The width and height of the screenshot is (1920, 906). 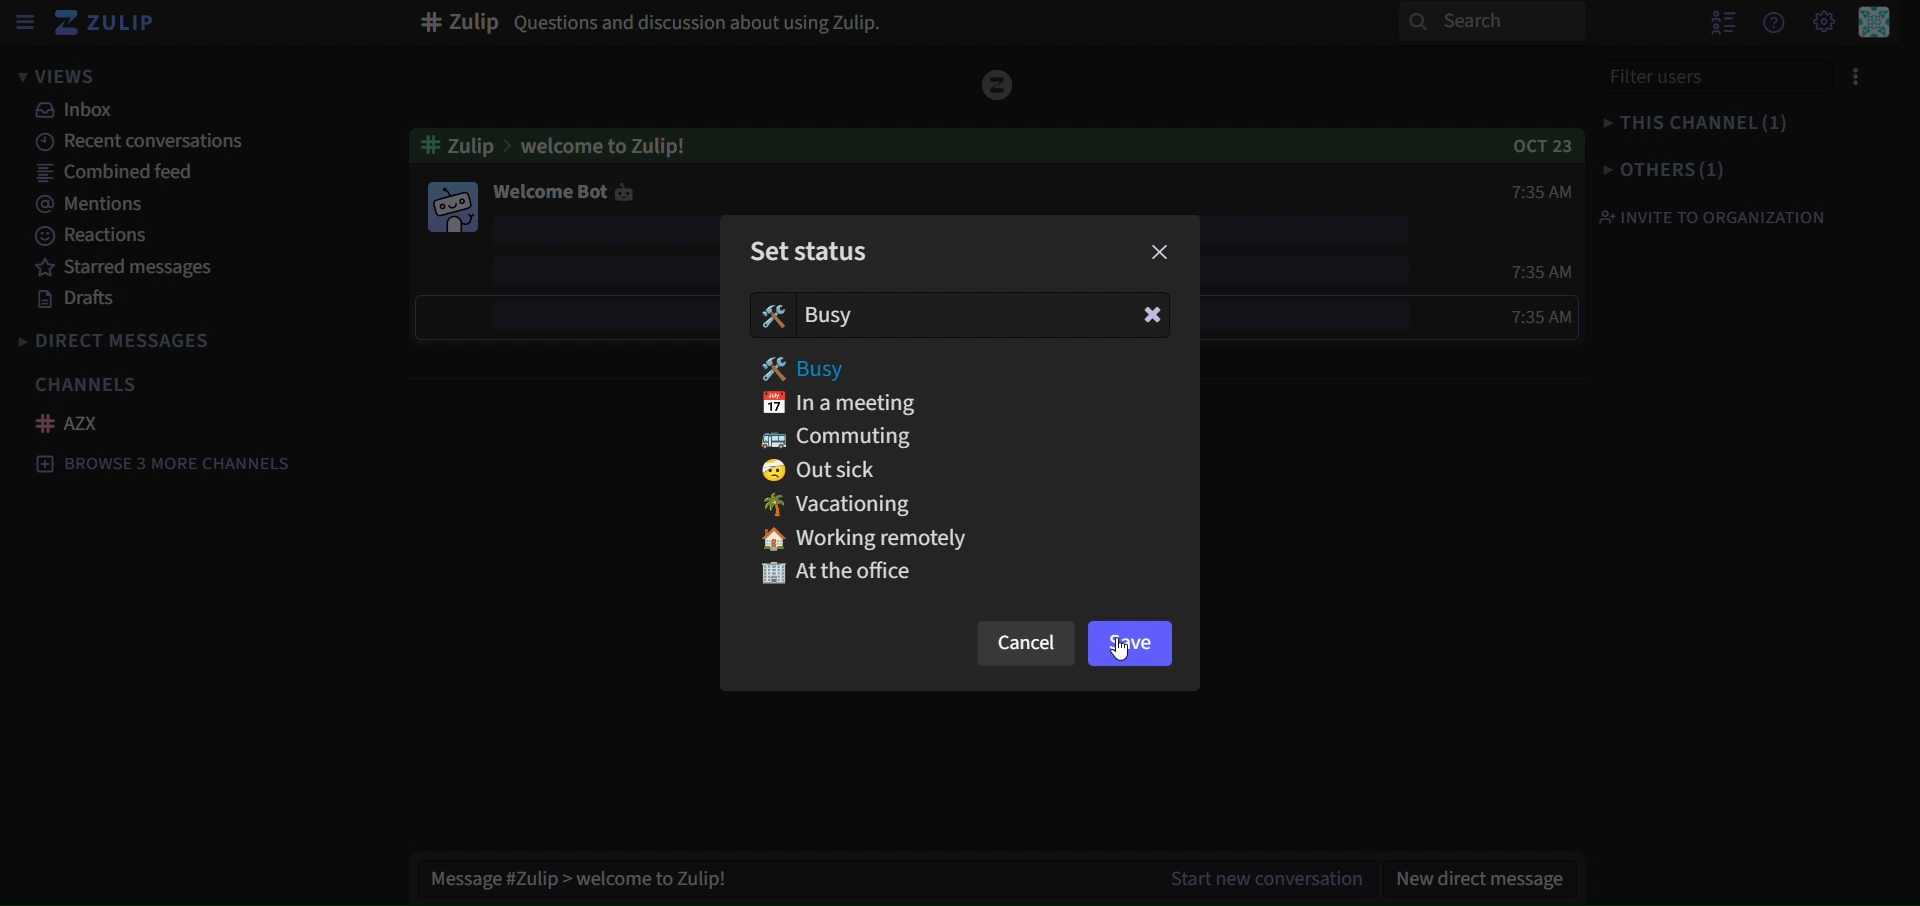 I want to click on combined feed, so click(x=120, y=175).